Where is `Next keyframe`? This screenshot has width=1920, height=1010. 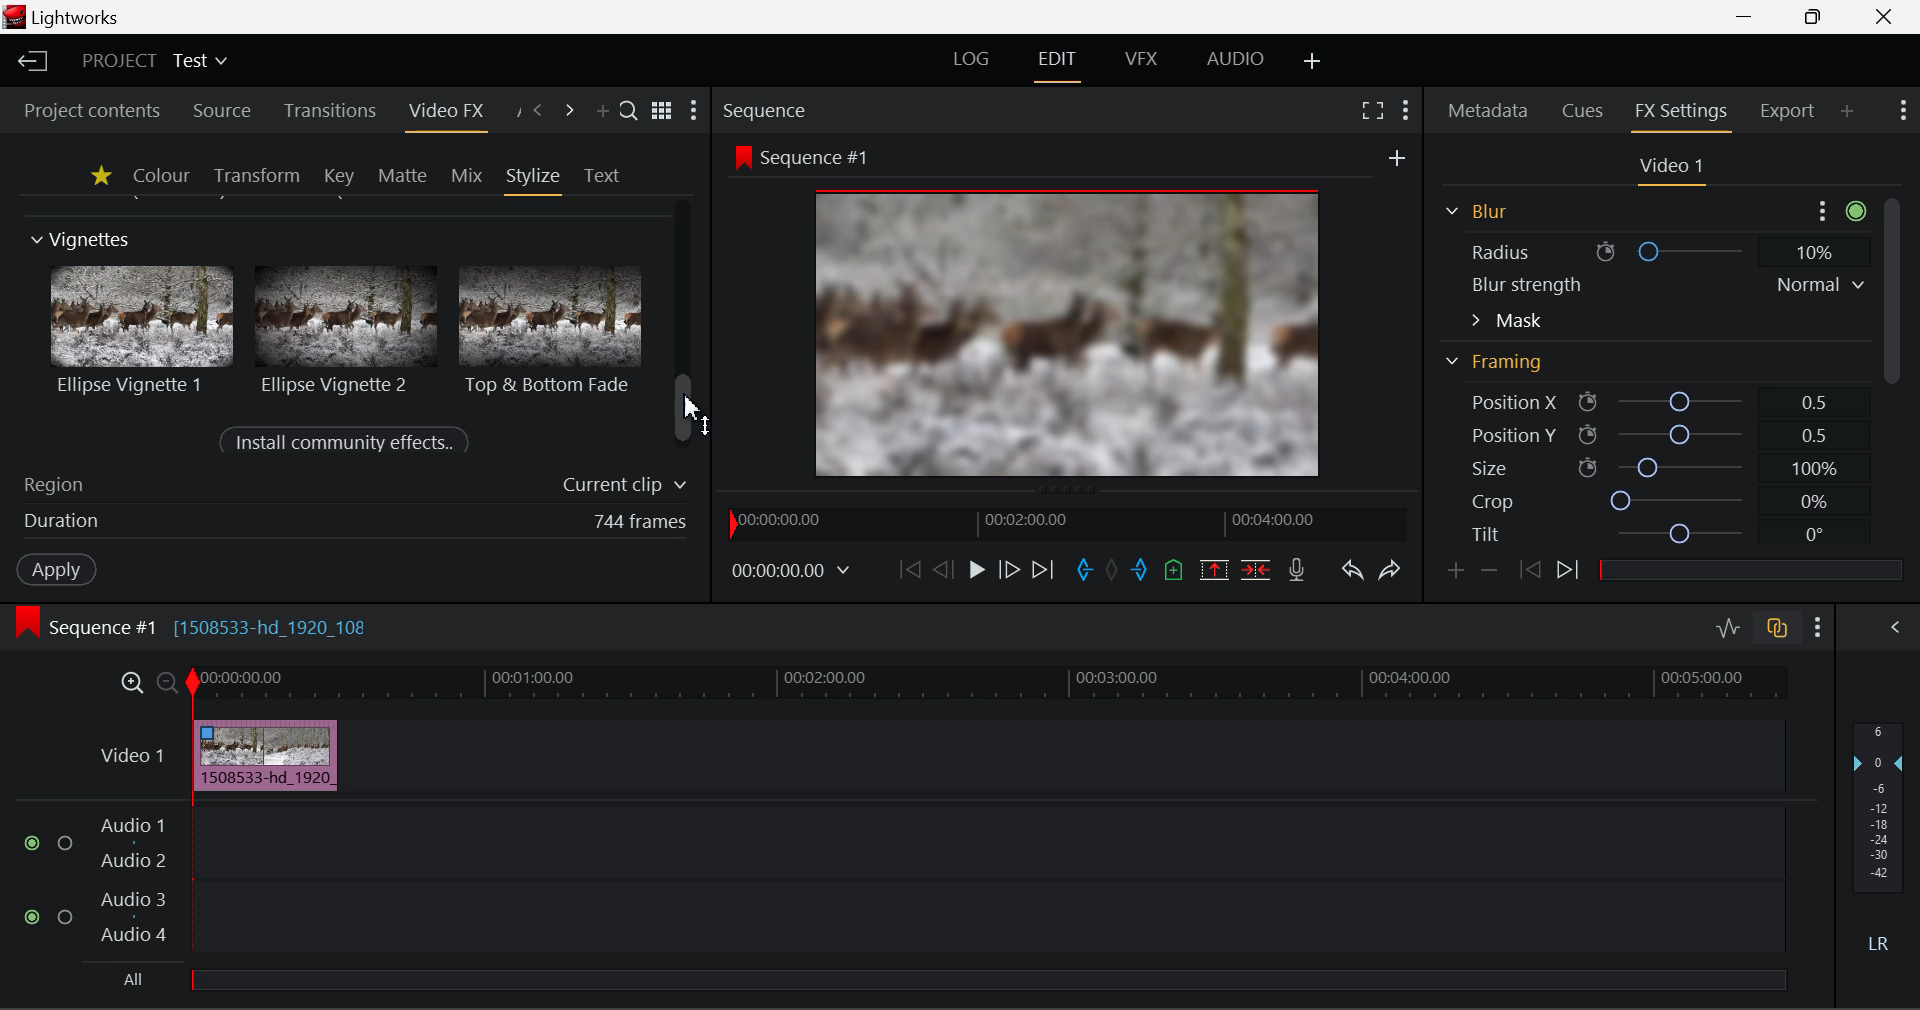 Next keyframe is located at coordinates (1568, 574).